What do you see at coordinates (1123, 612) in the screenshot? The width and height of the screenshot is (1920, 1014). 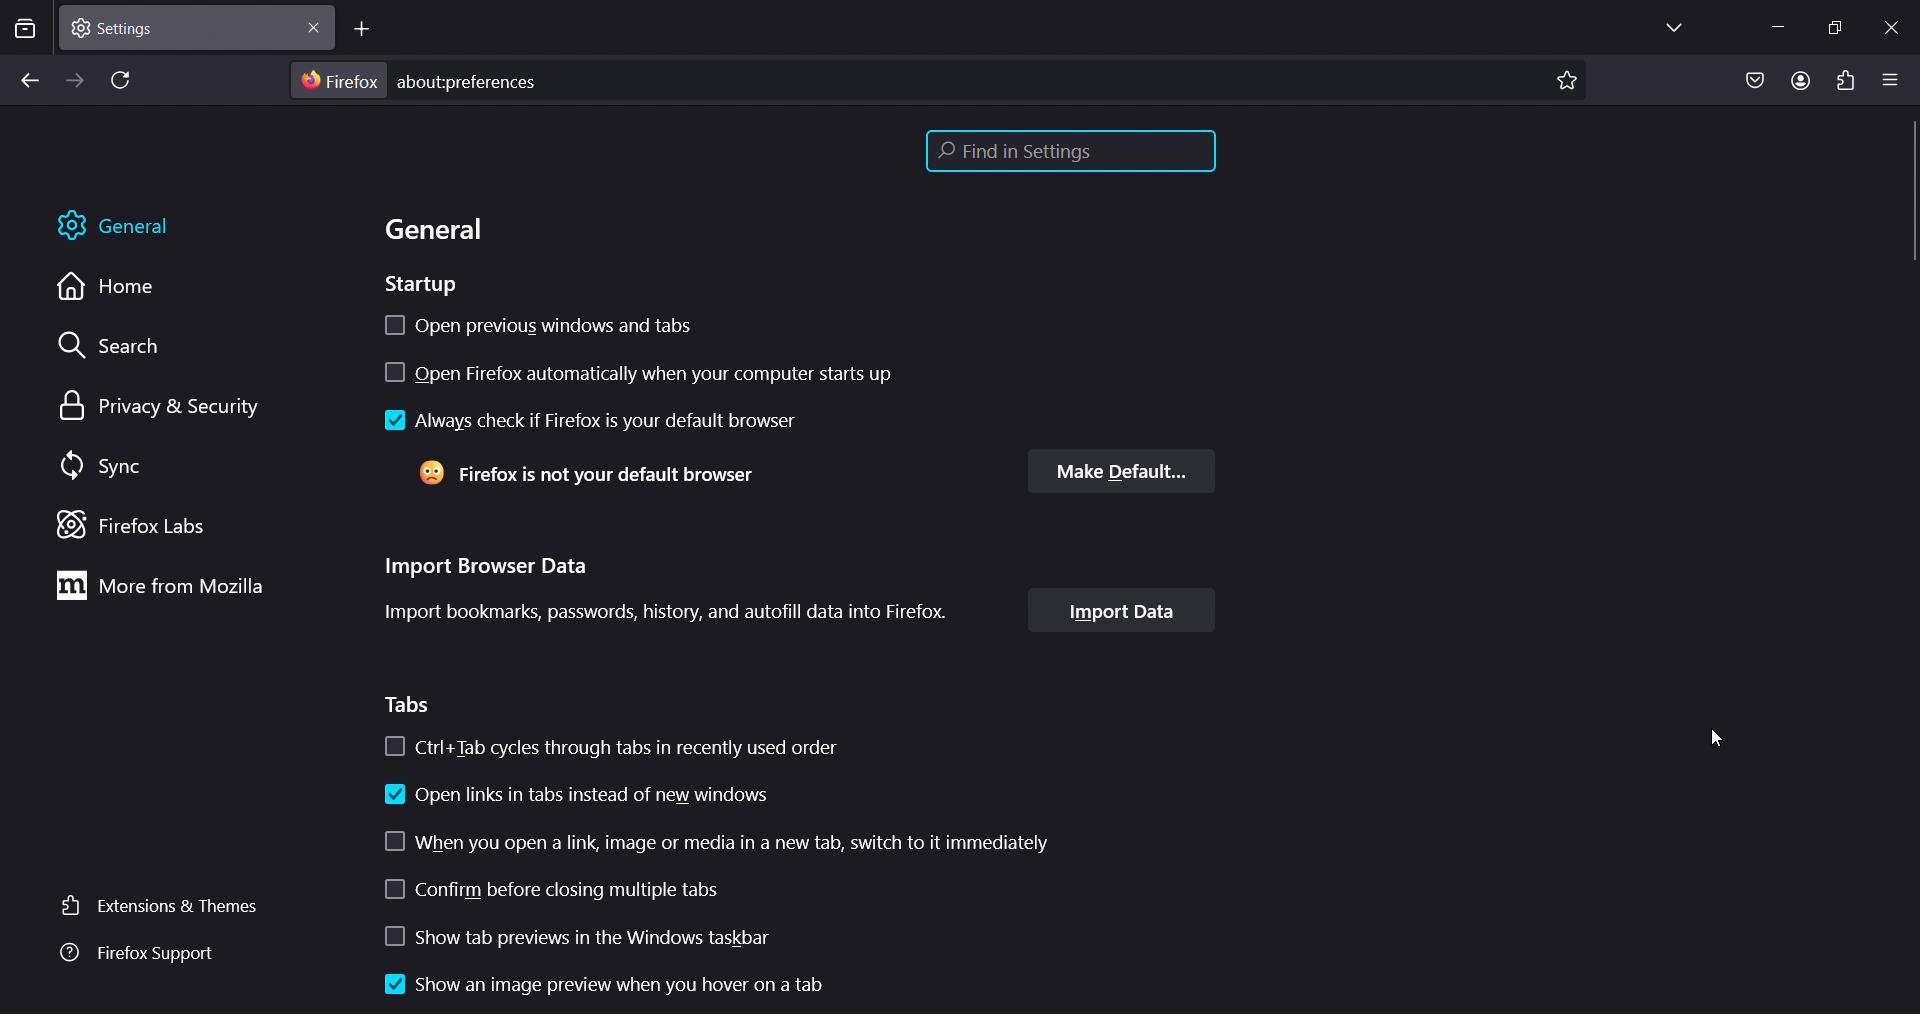 I see `import data` at bounding box center [1123, 612].